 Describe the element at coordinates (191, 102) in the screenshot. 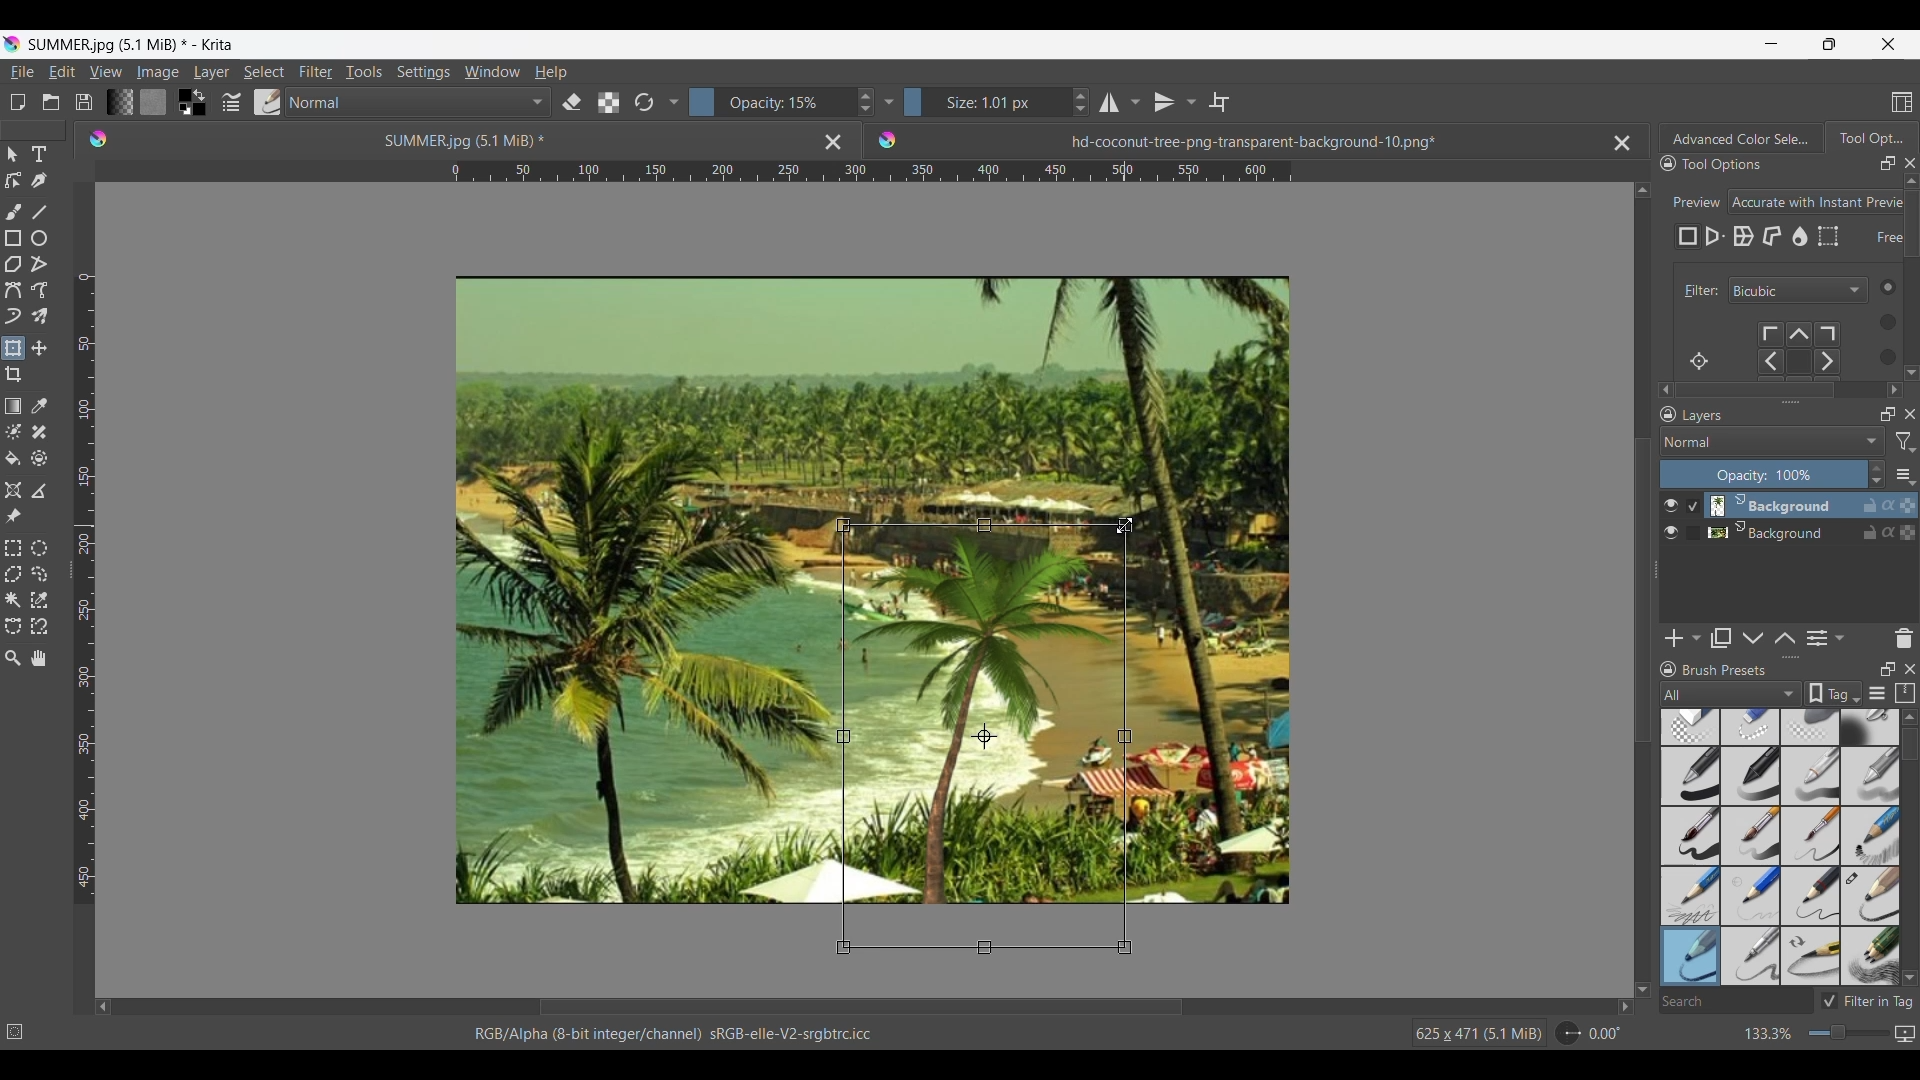

I see `Background/Foreground color selector` at that location.